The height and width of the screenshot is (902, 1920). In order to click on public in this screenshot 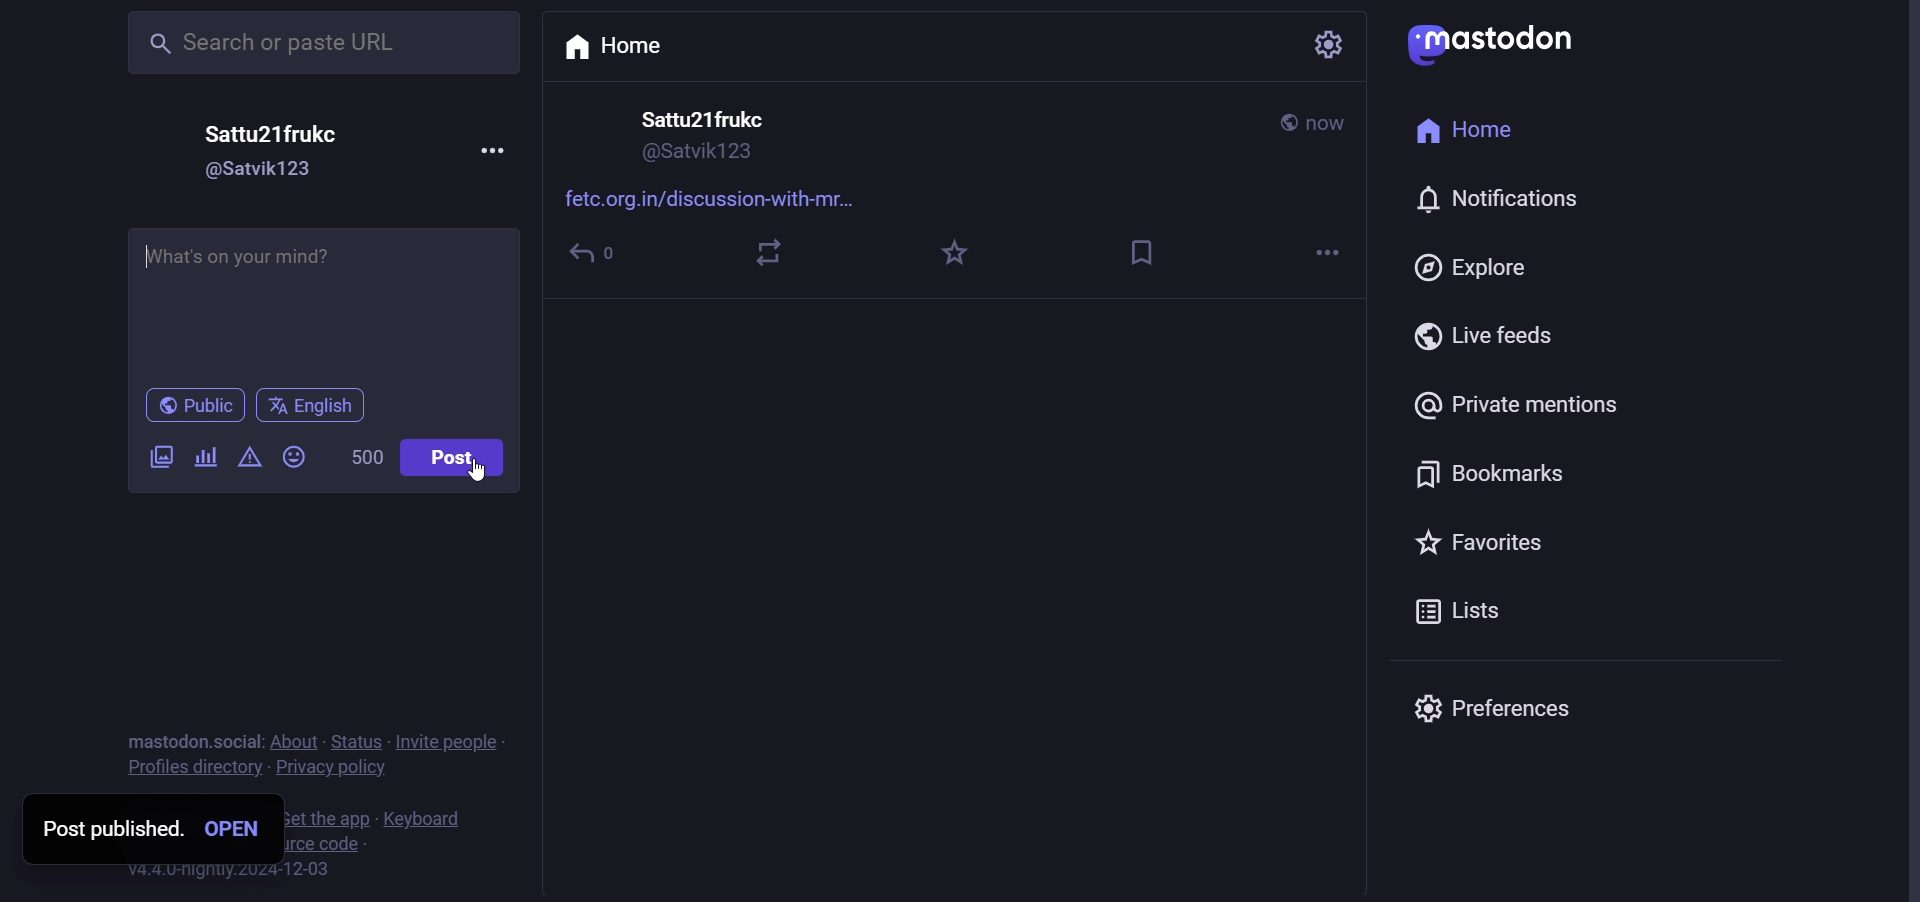, I will do `click(1285, 123)`.